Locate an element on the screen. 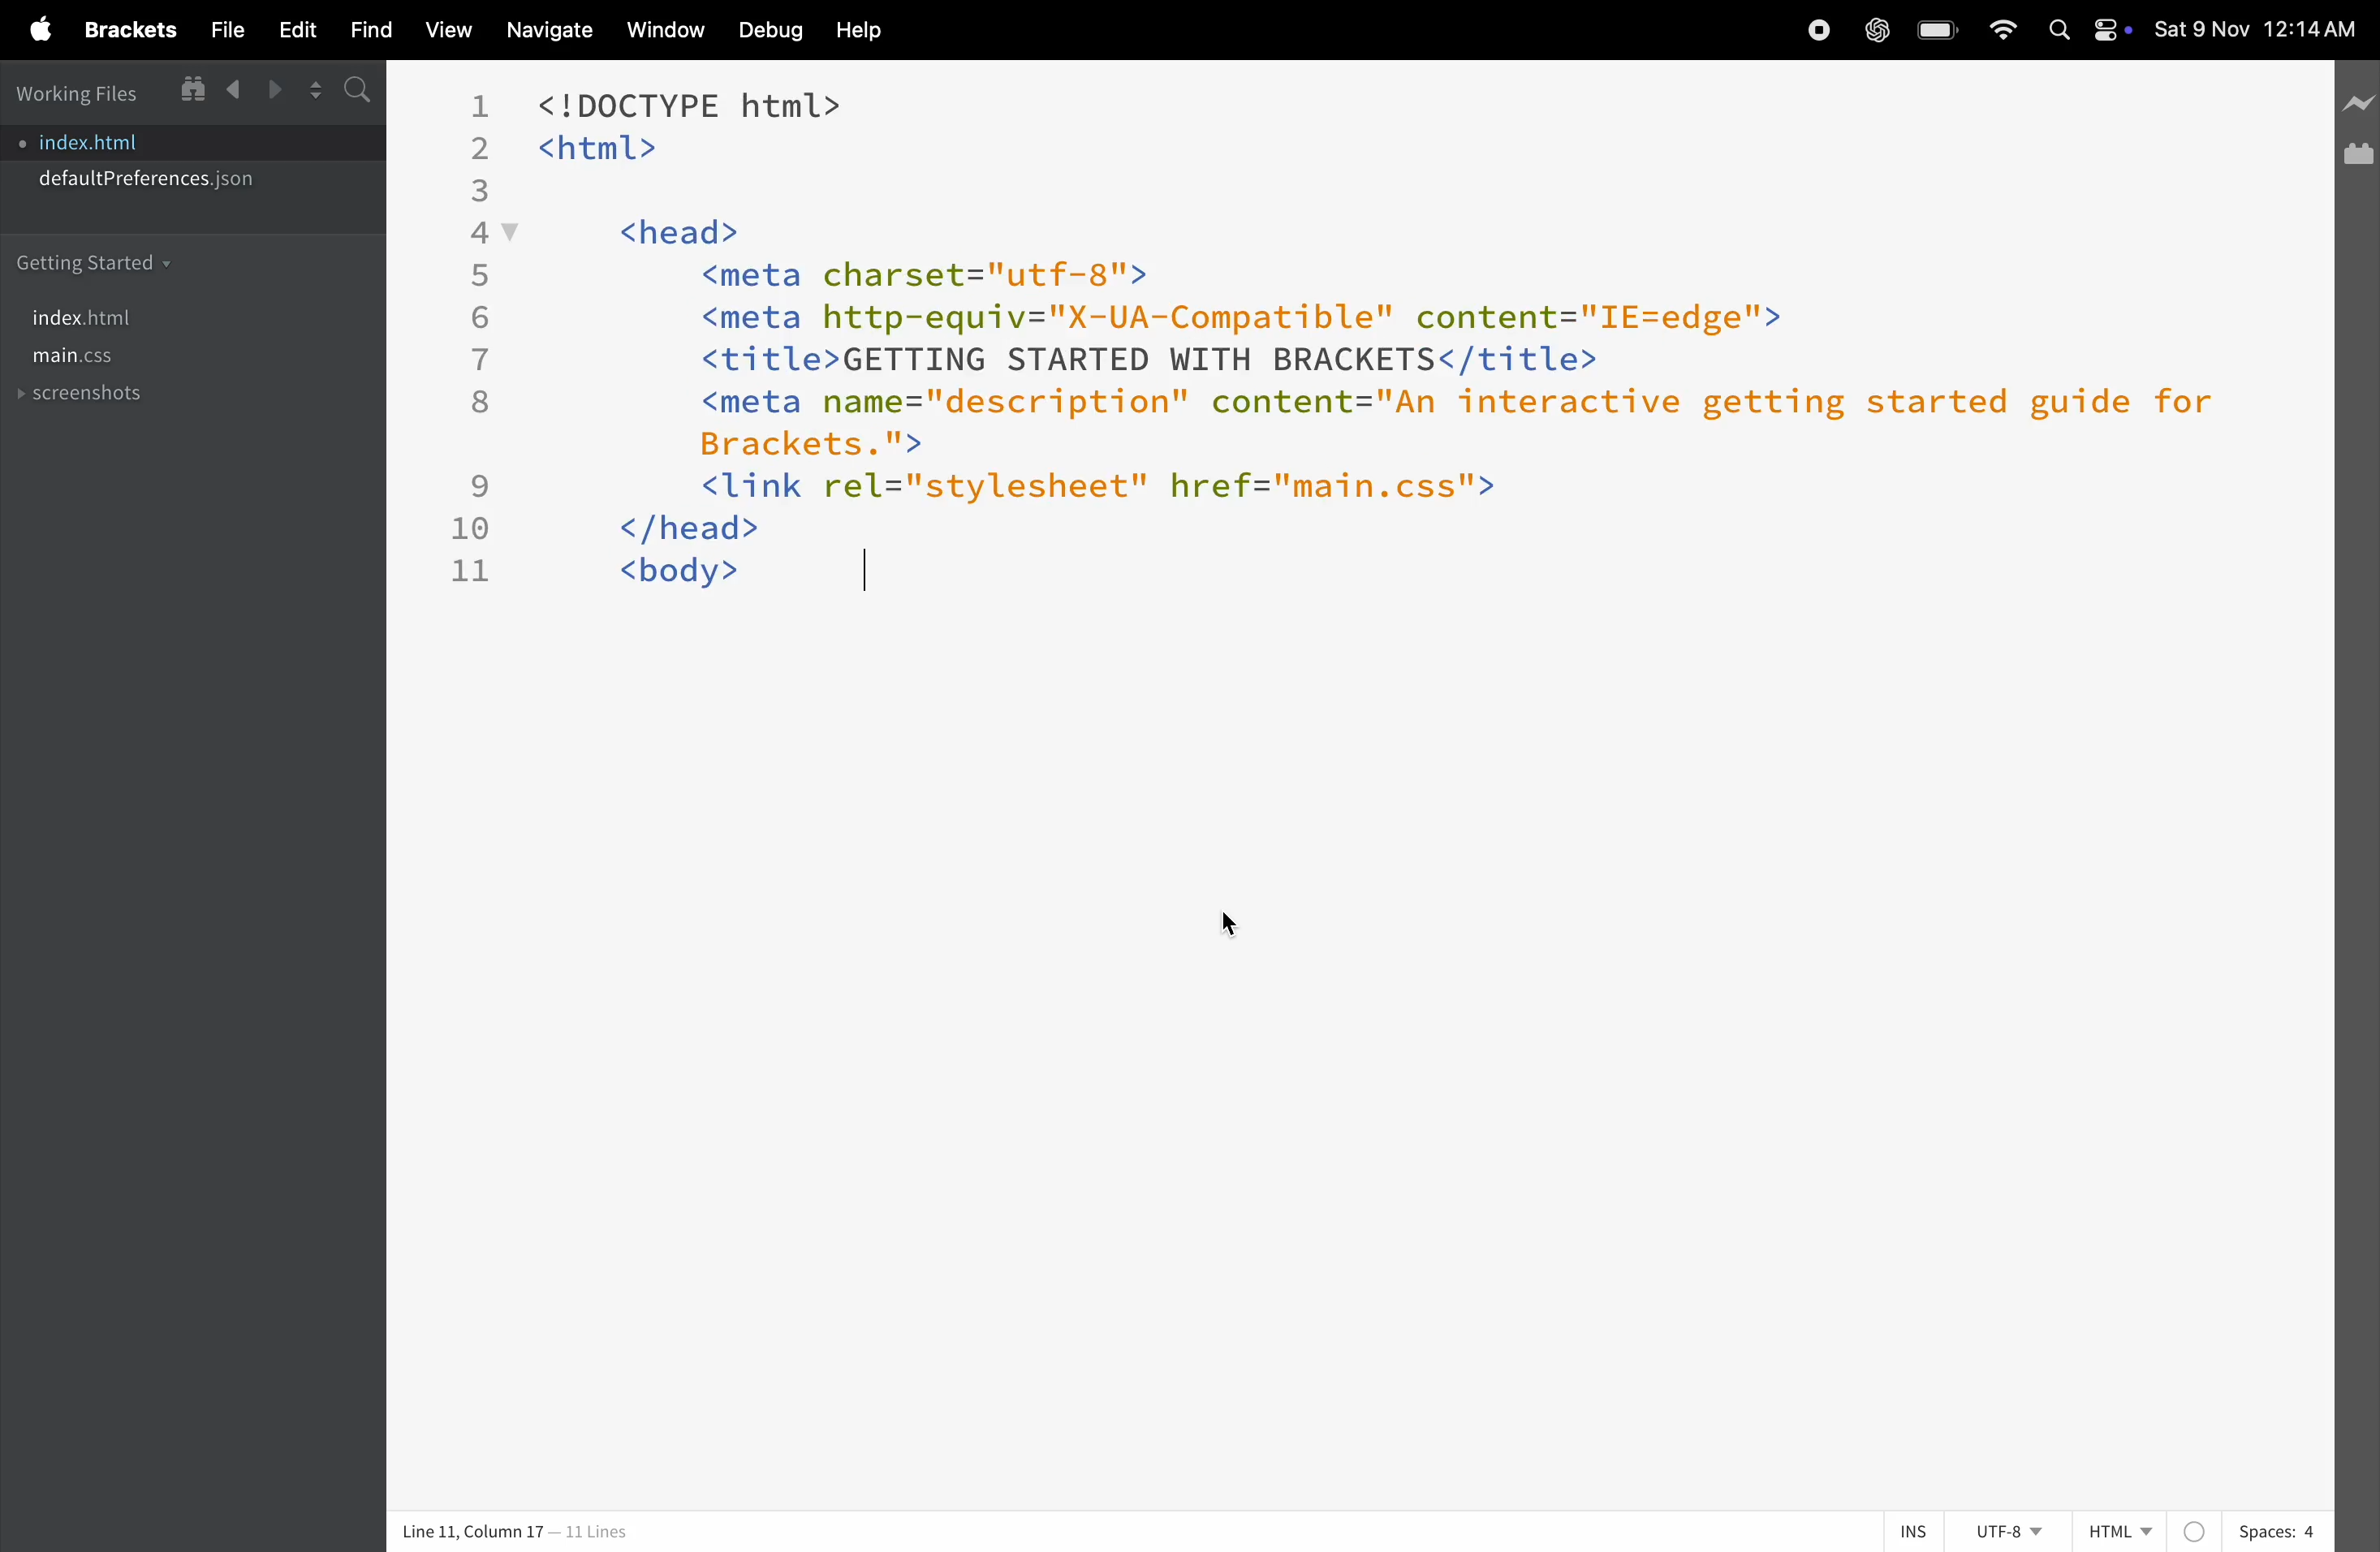 This screenshot has height=1552, width=2380. battery is located at coordinates (1937, 29).